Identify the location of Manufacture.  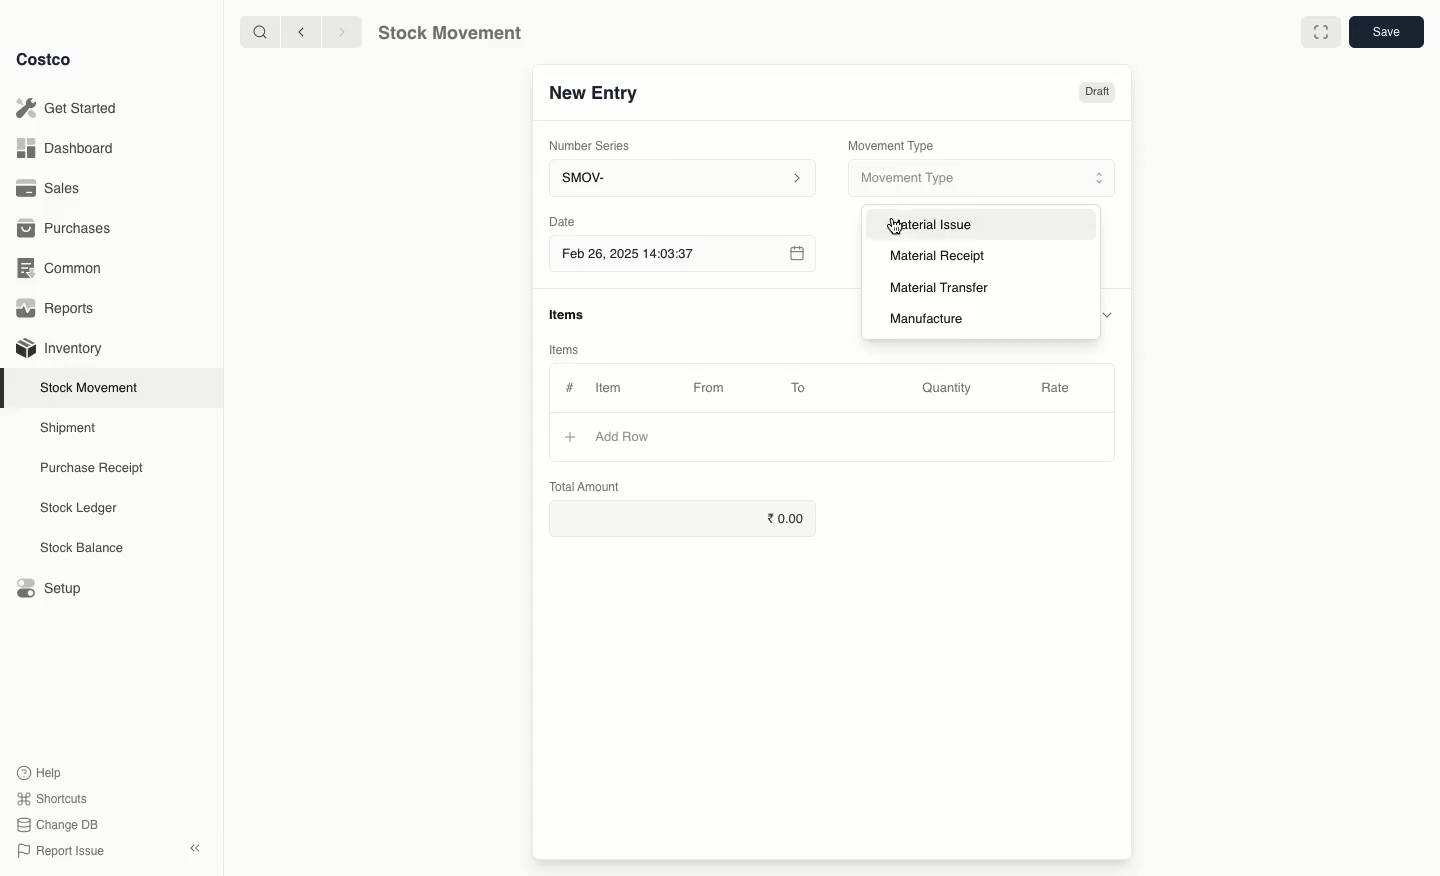
(929, 317).